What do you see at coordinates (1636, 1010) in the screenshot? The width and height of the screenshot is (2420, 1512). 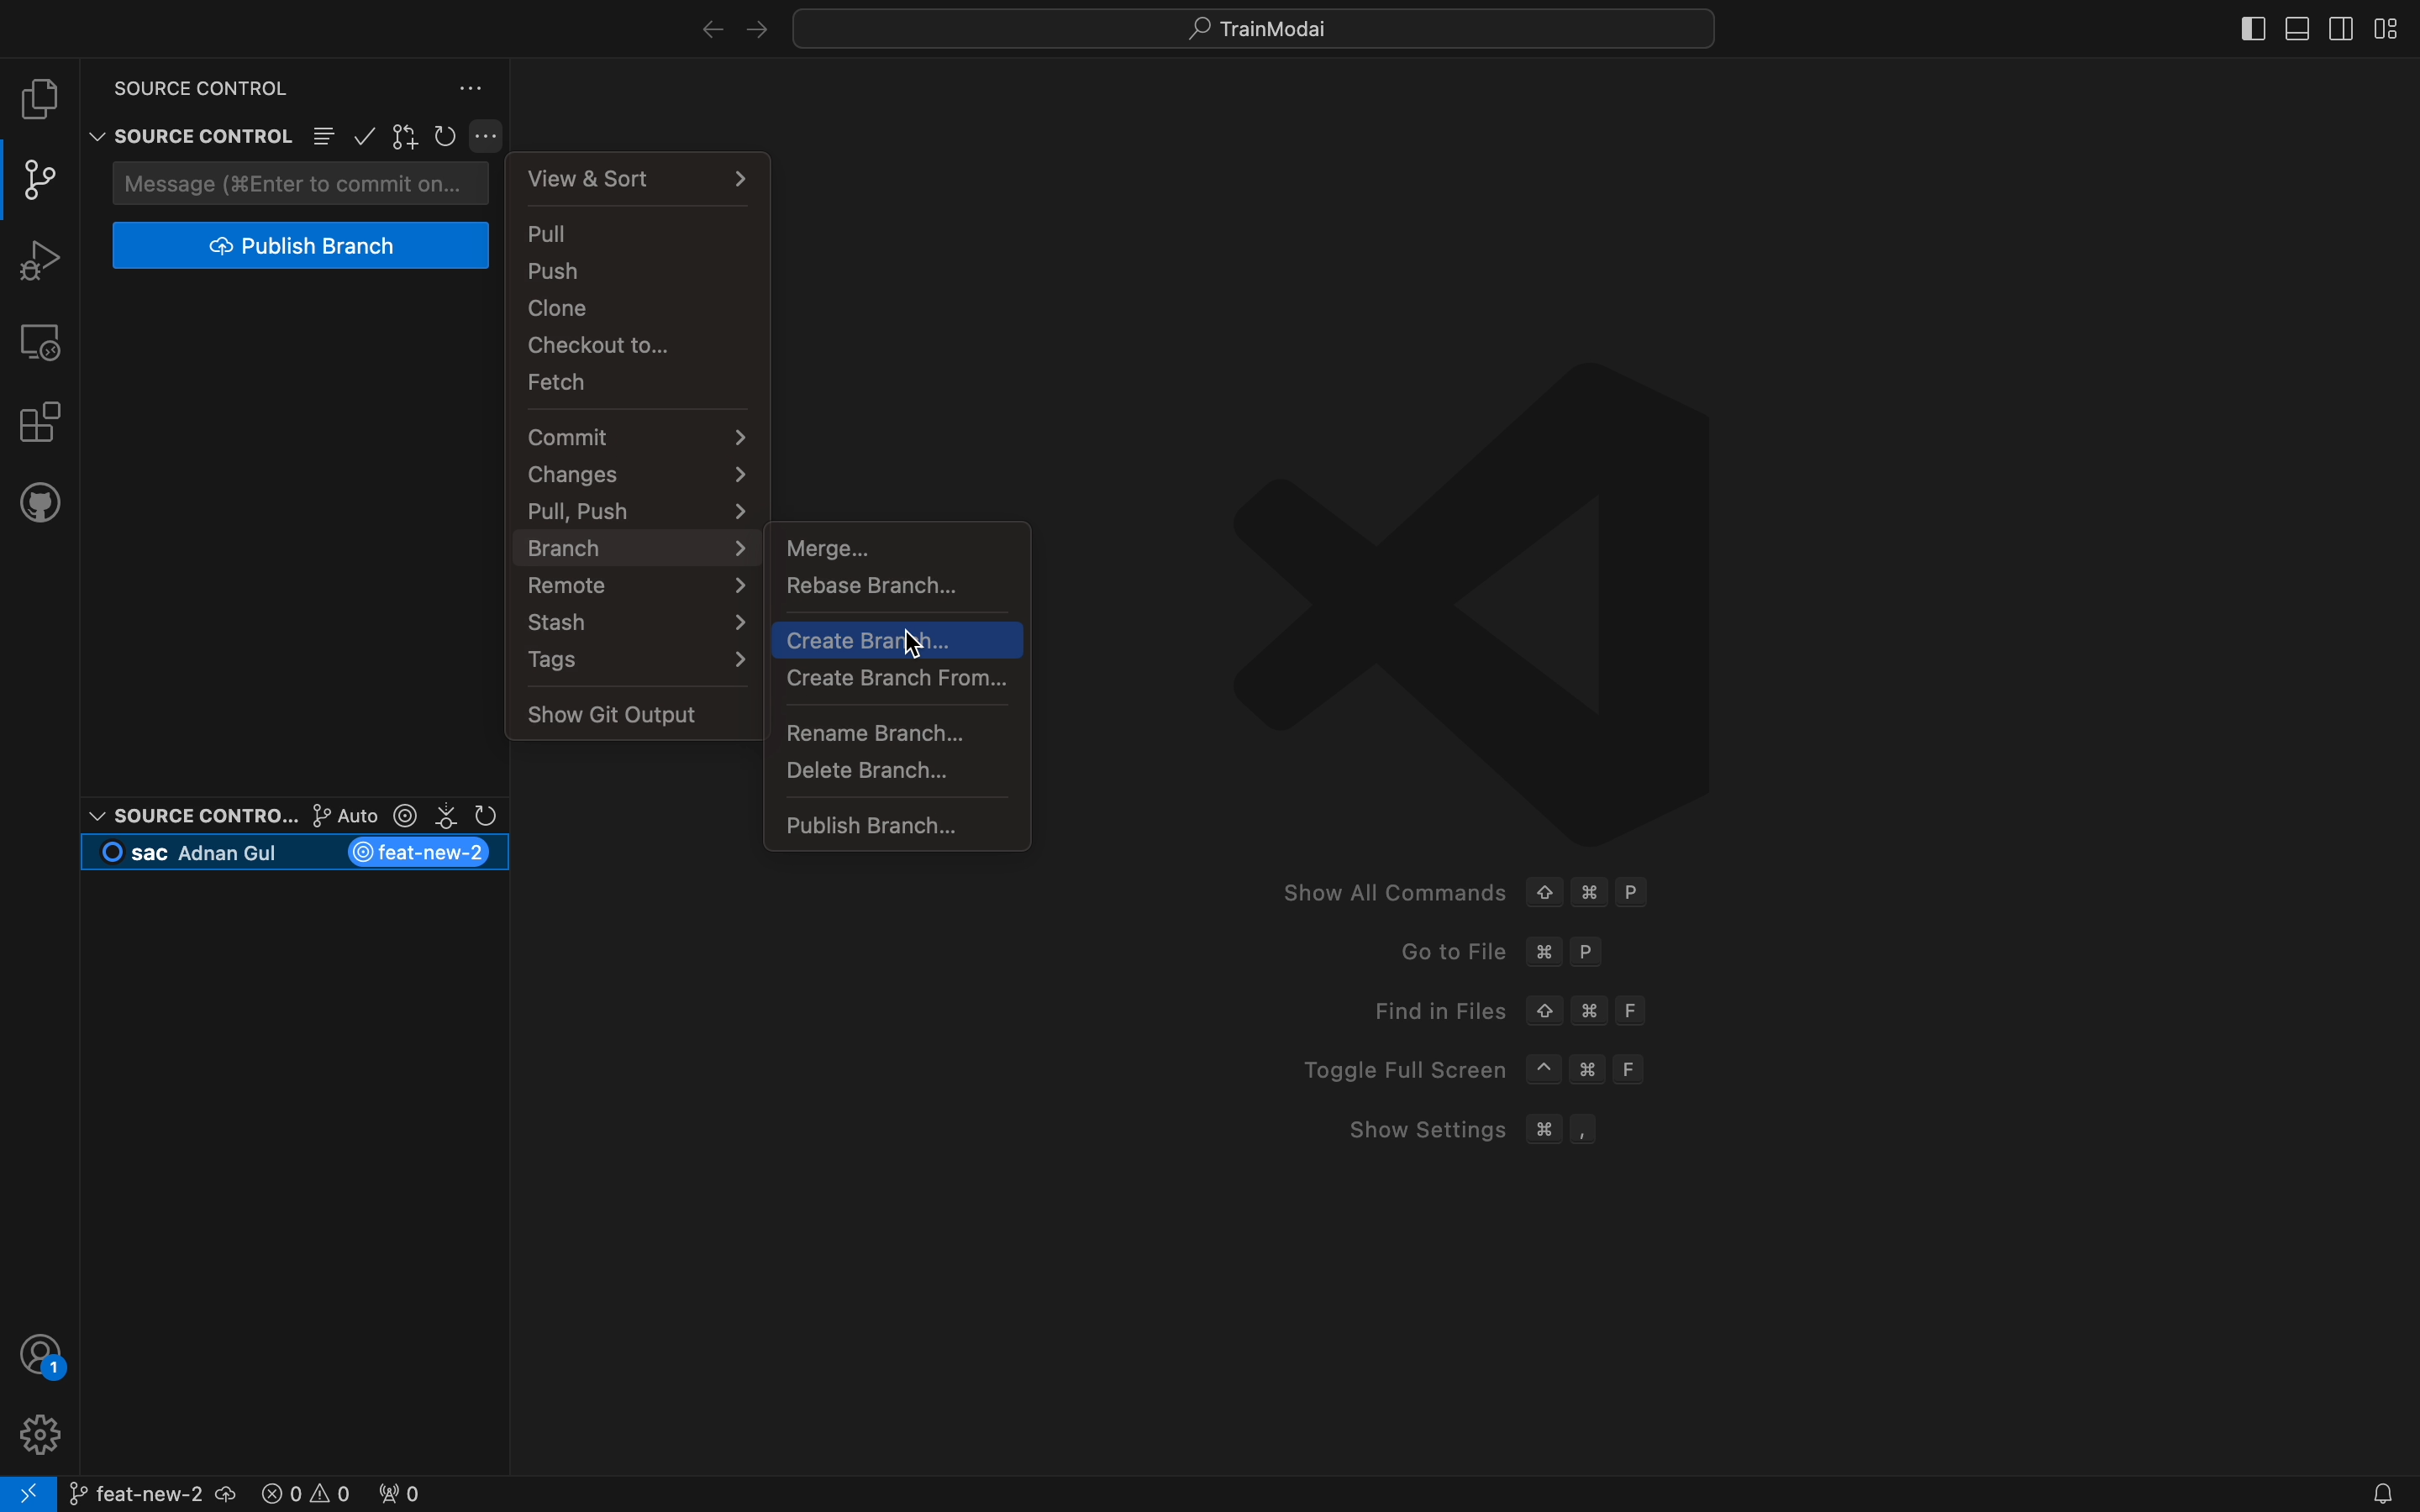 I see `F` at bounding box center [1636, 1010].